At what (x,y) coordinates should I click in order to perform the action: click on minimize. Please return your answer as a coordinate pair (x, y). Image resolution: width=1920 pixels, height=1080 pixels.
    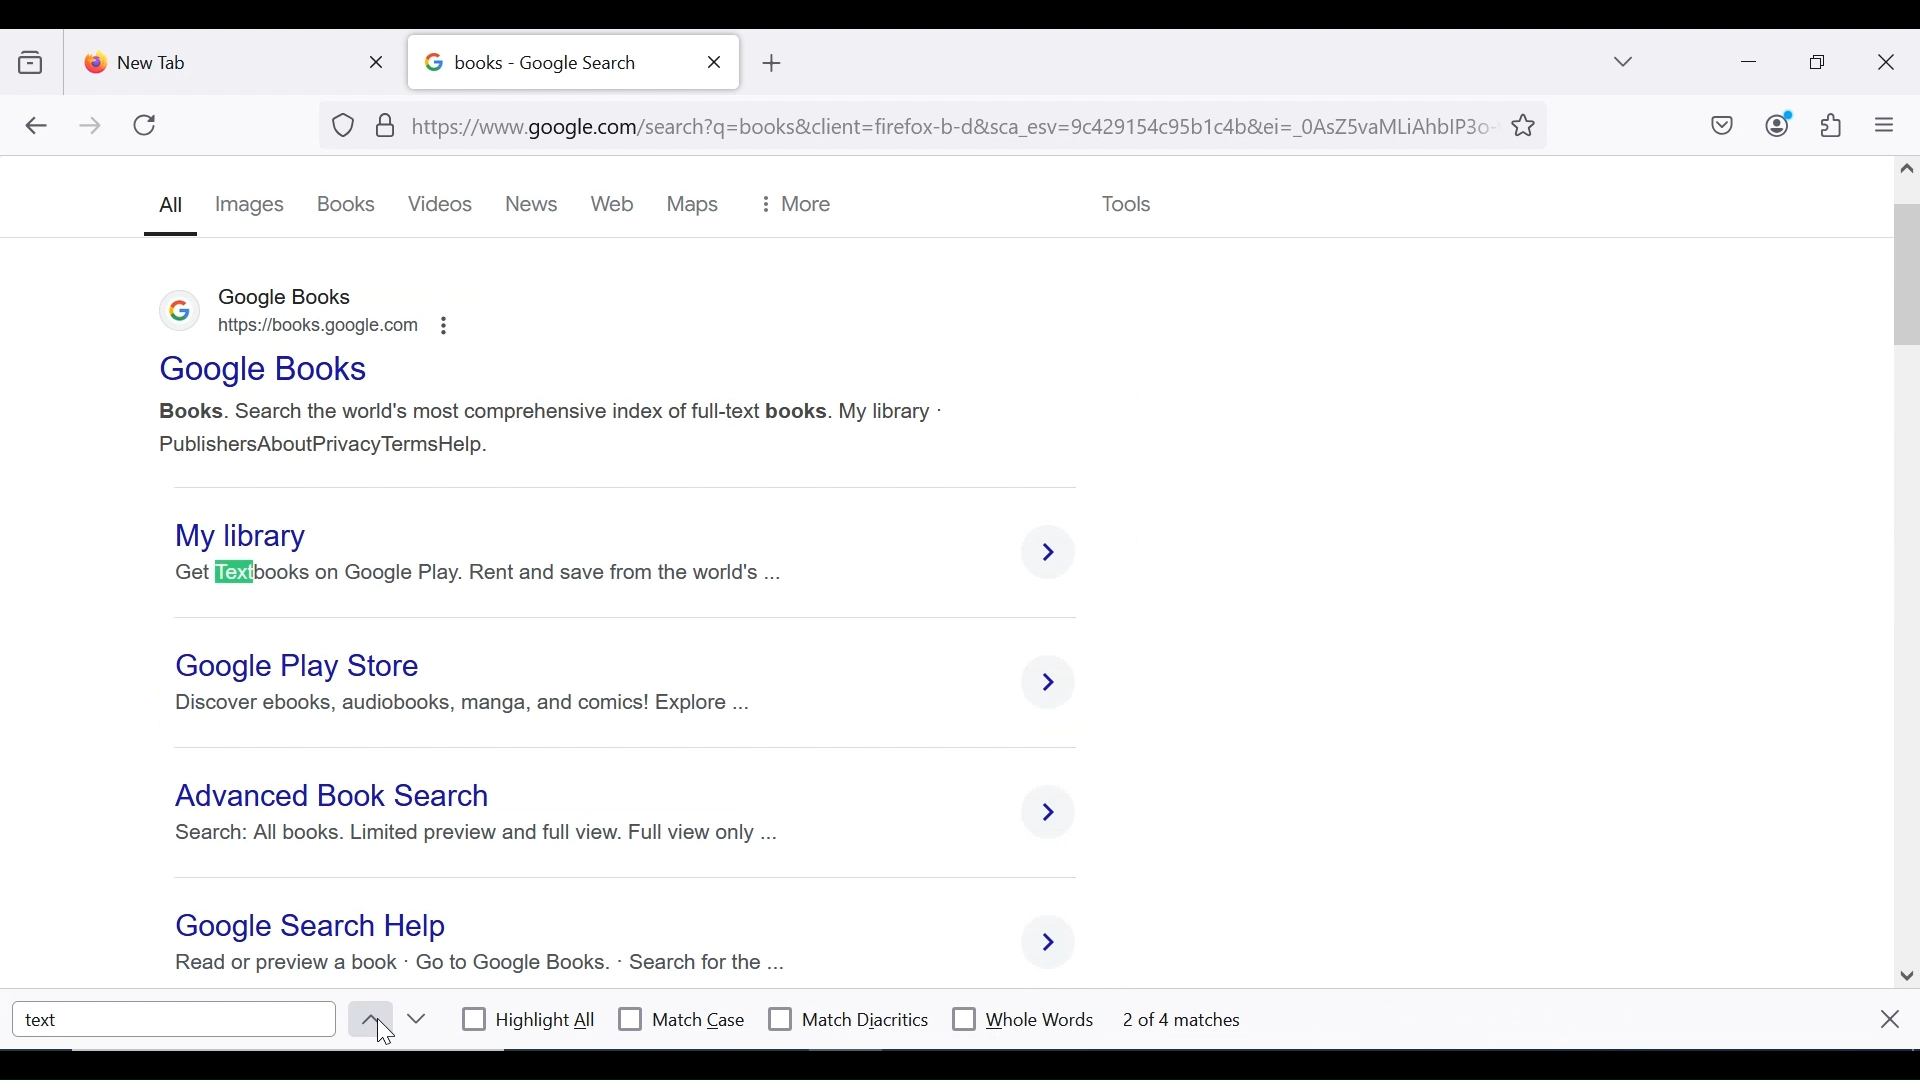
    Looking at the image, I should click on (1746, 60).